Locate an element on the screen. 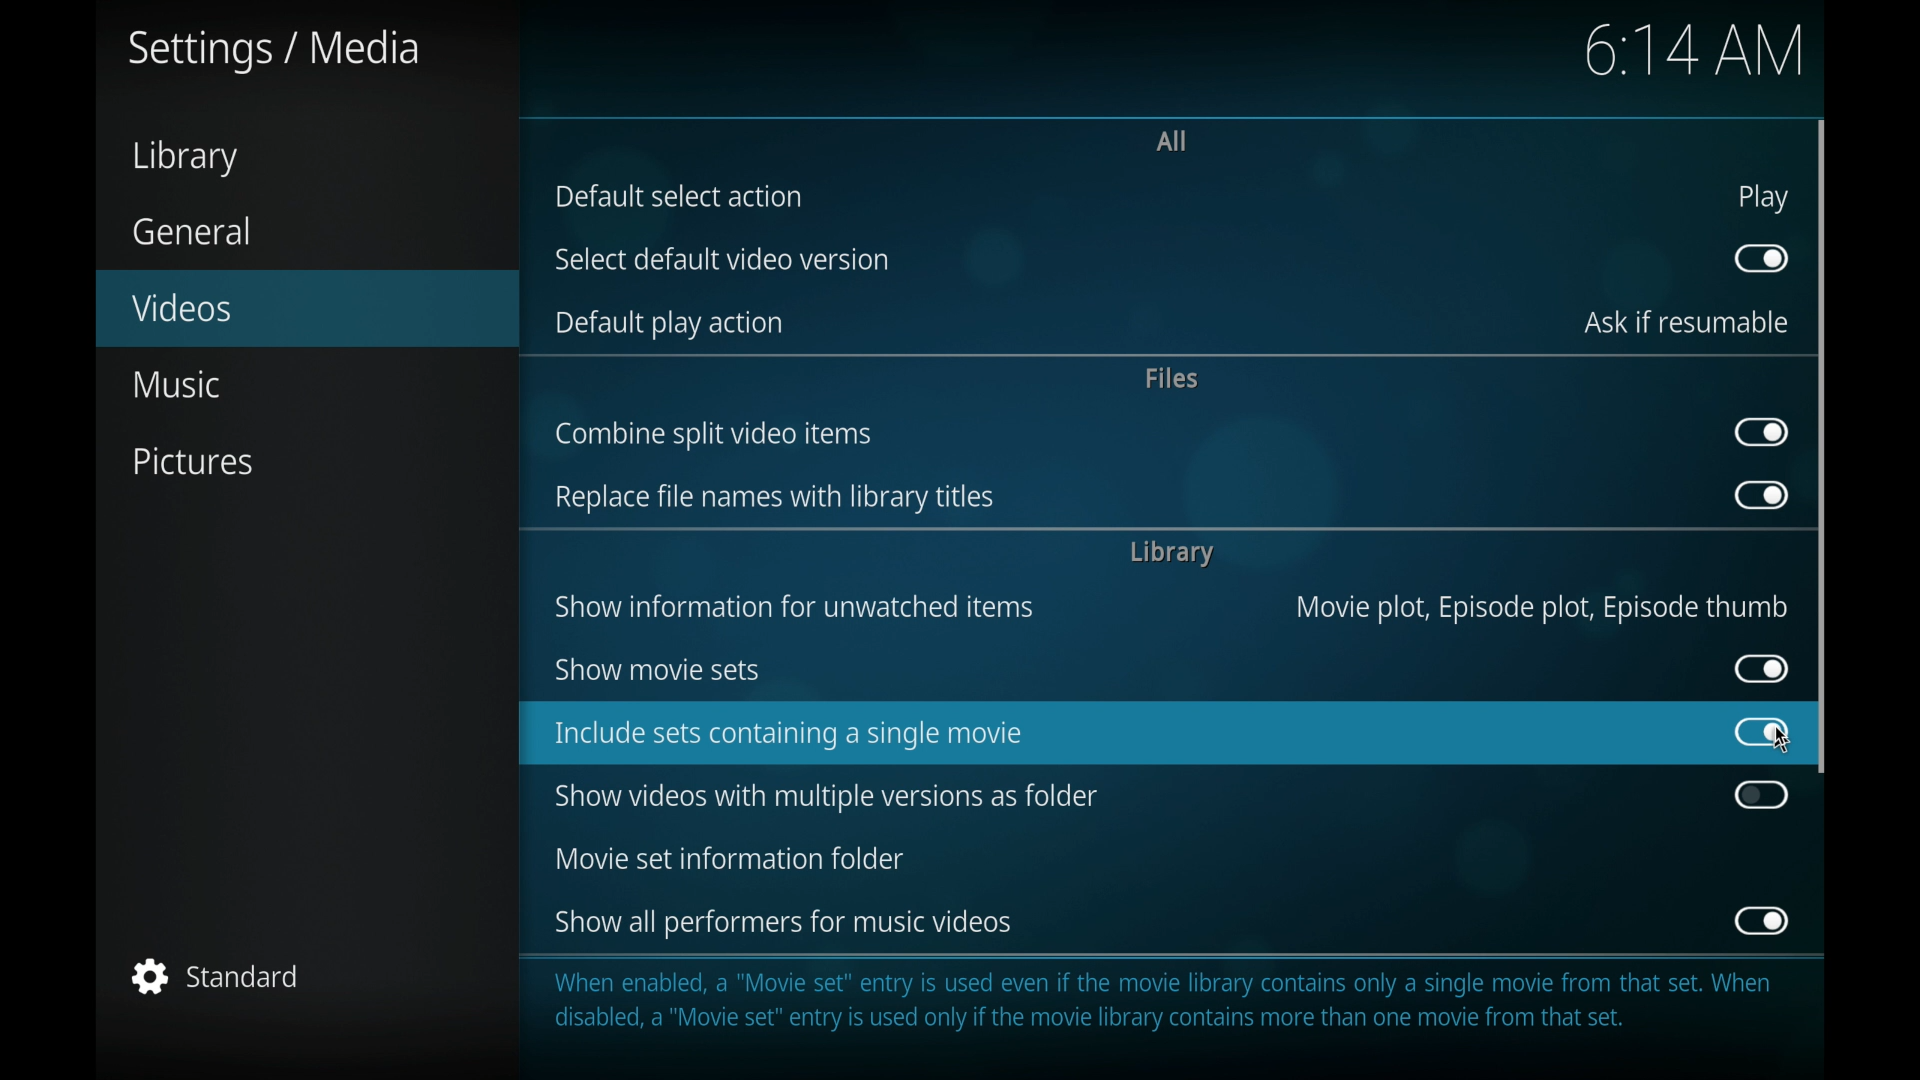 The image size is (1920, 1080). general is located at coordinates (193, 229).